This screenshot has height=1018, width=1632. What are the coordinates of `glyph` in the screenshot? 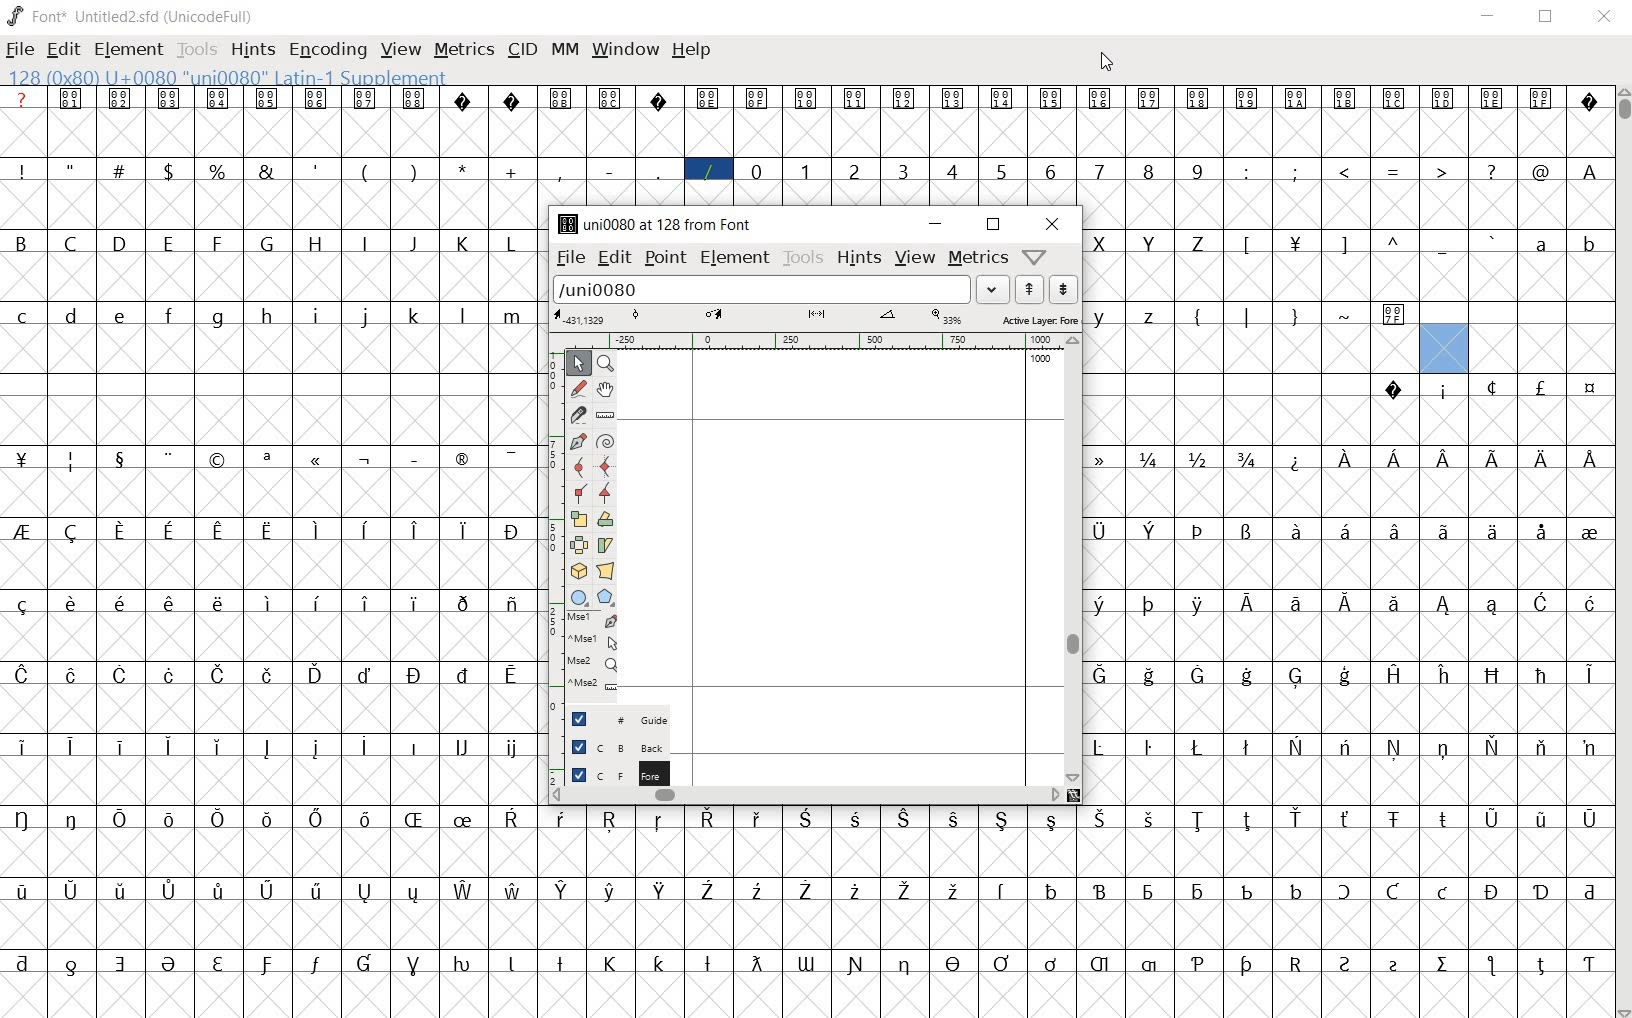 It's located at (1540, 966).